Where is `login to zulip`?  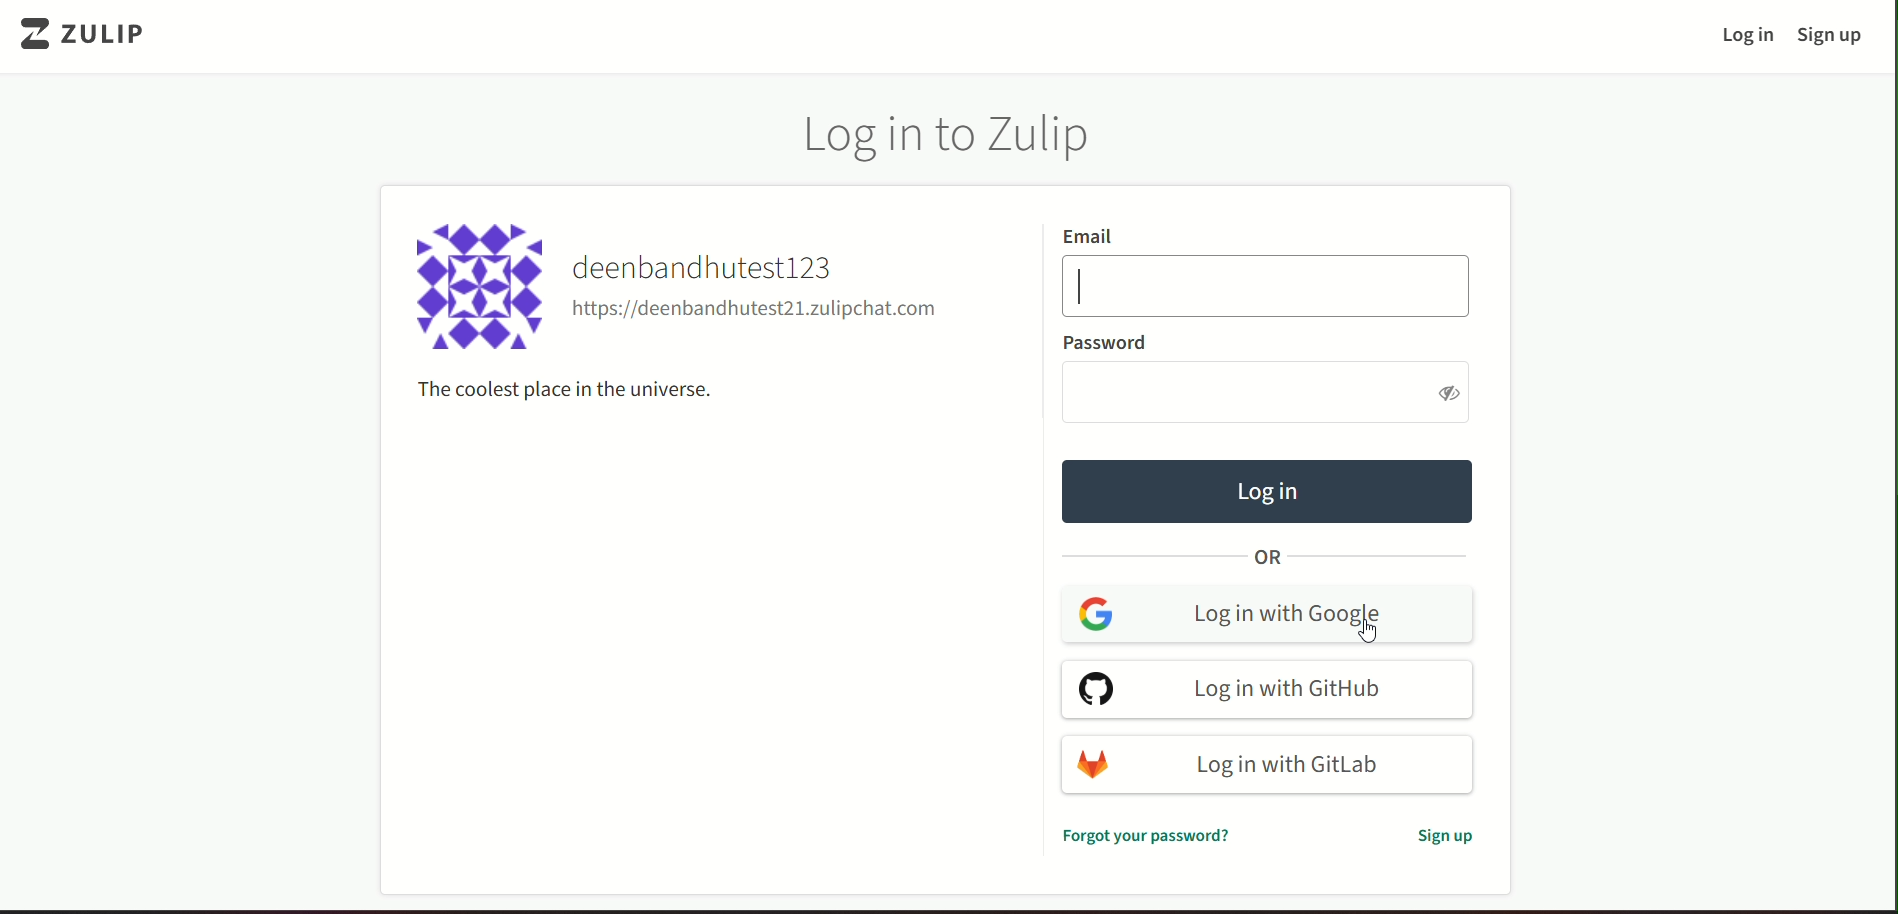 login to zulip is located at coordinates (957, 138).